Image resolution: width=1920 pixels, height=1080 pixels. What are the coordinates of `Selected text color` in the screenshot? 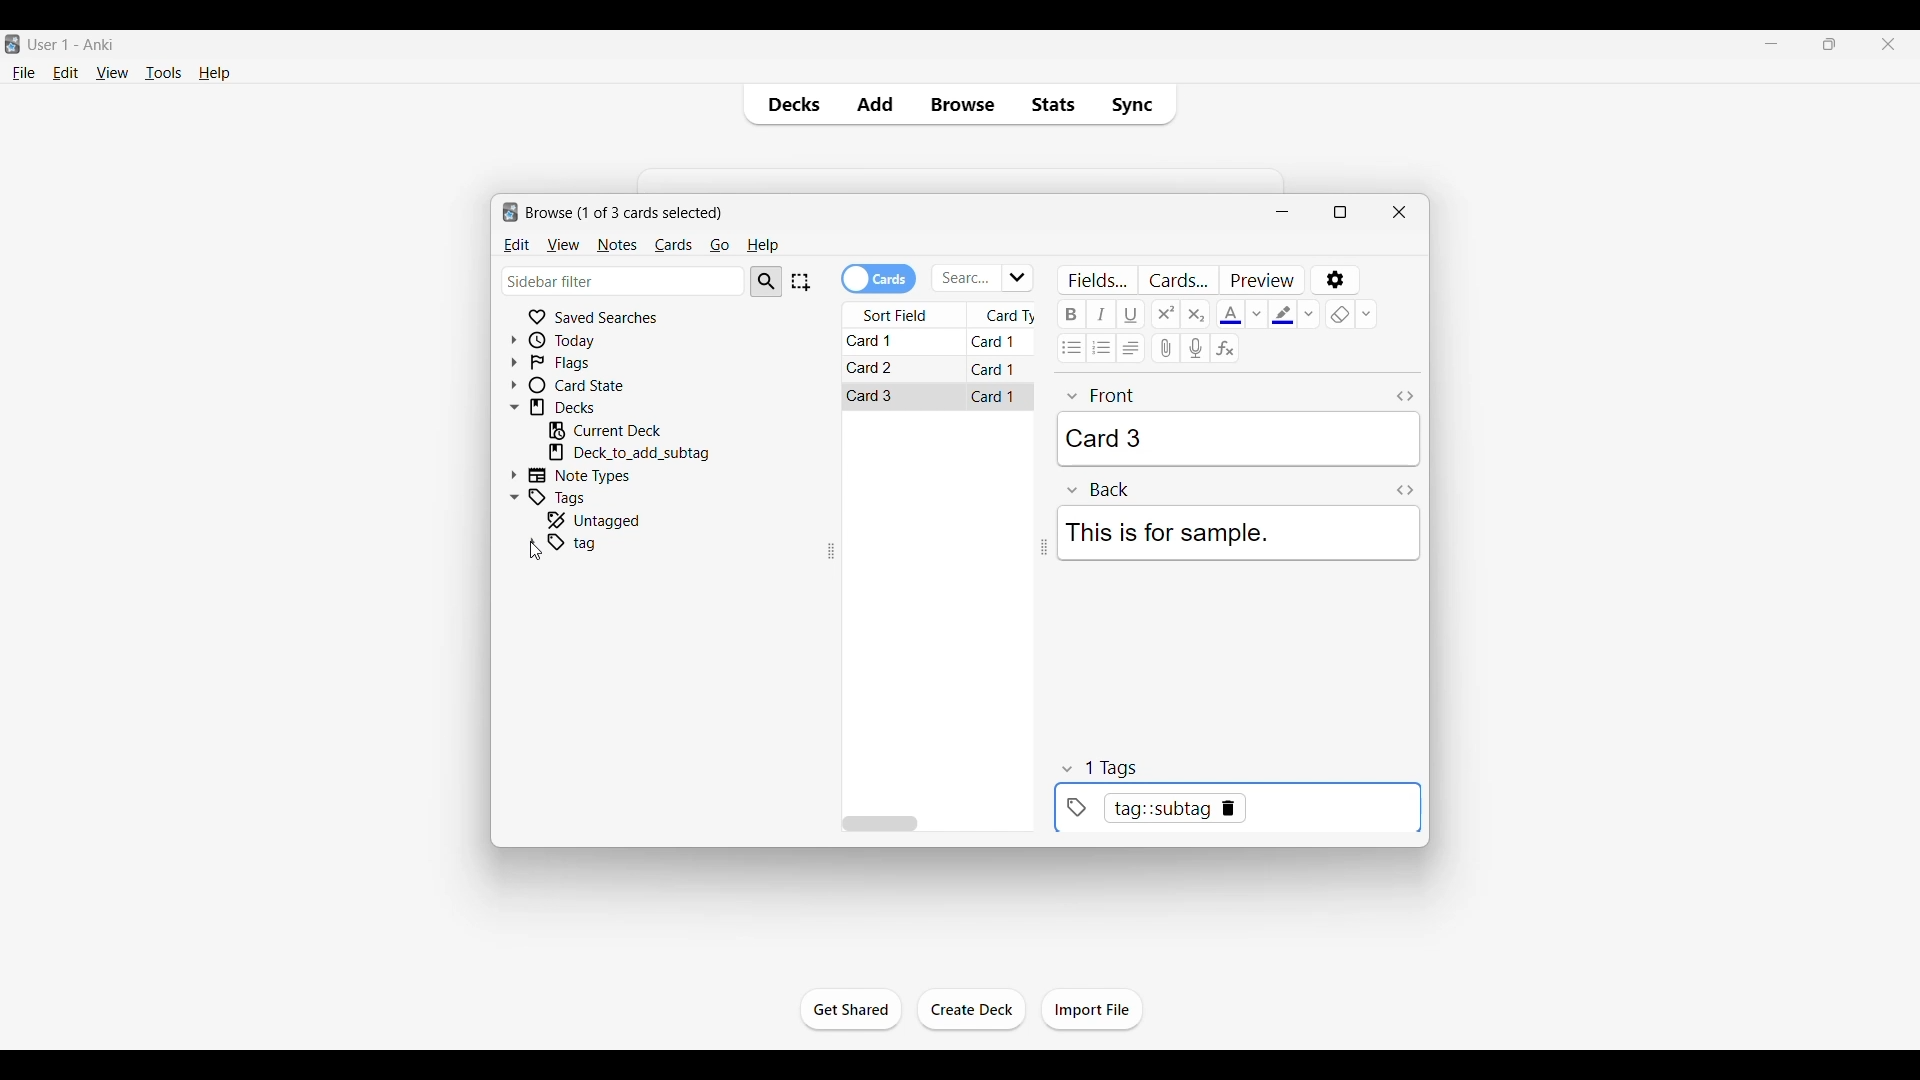 It's located at (1230, 315).